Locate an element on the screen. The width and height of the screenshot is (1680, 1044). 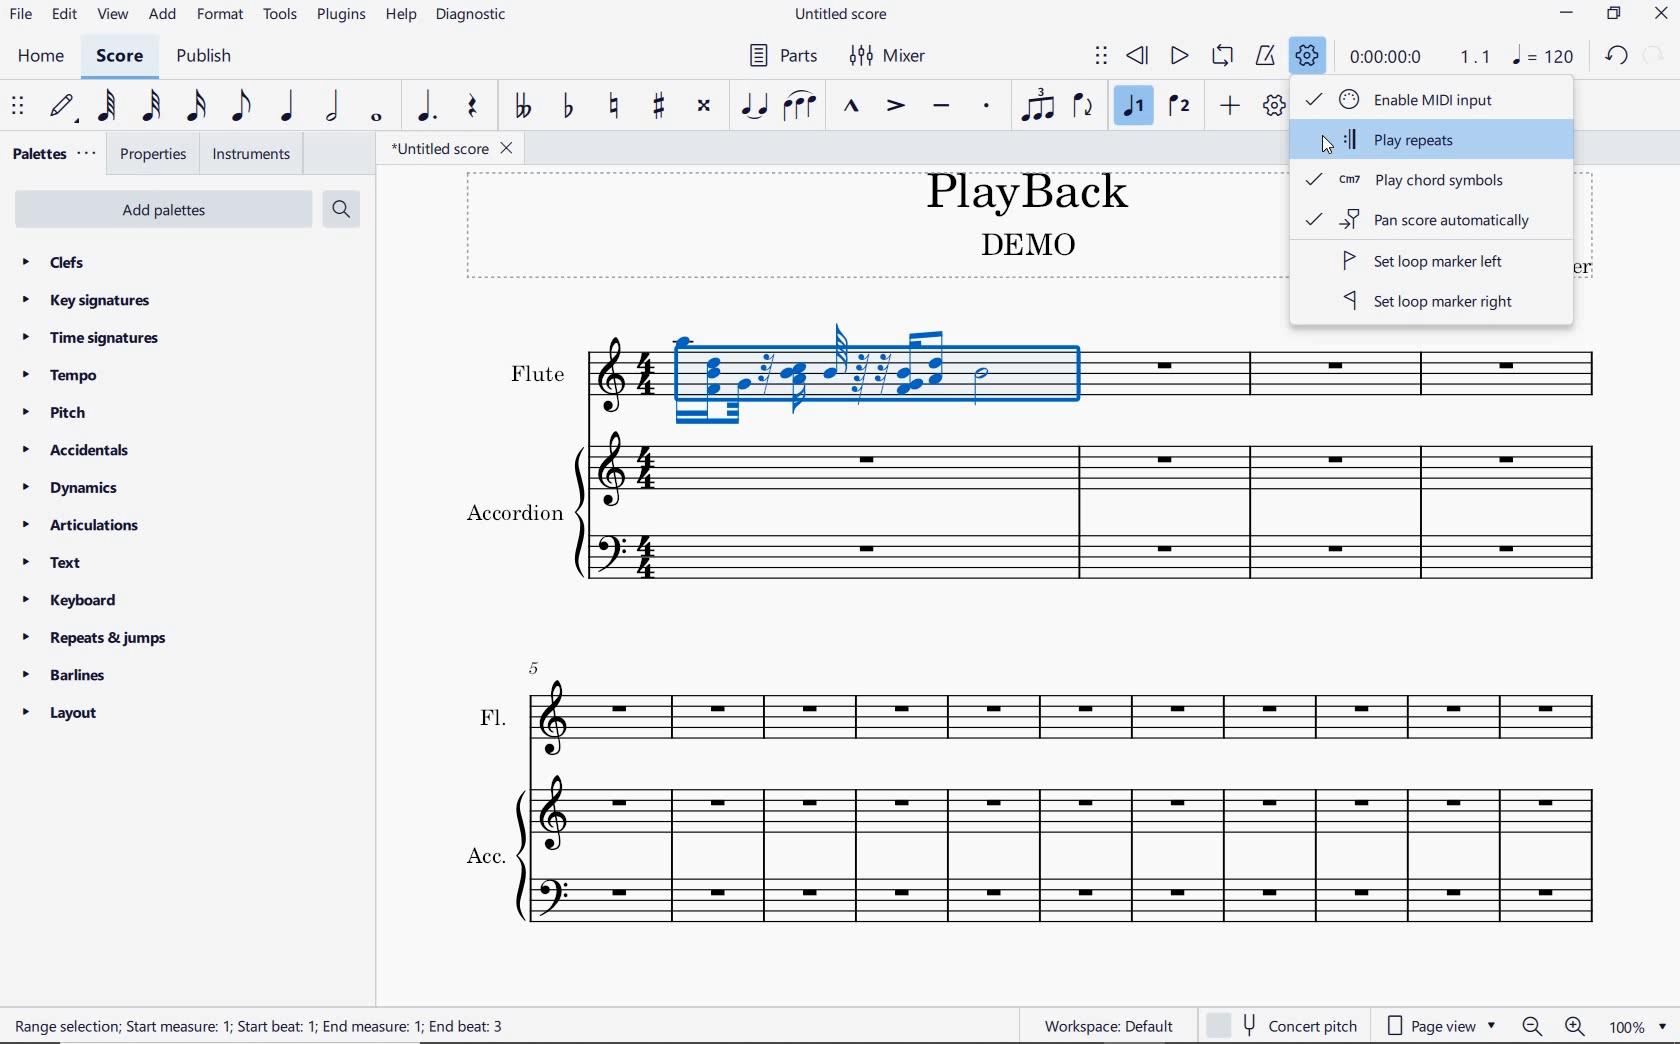
rewind is located at coordinates (1138, 58).